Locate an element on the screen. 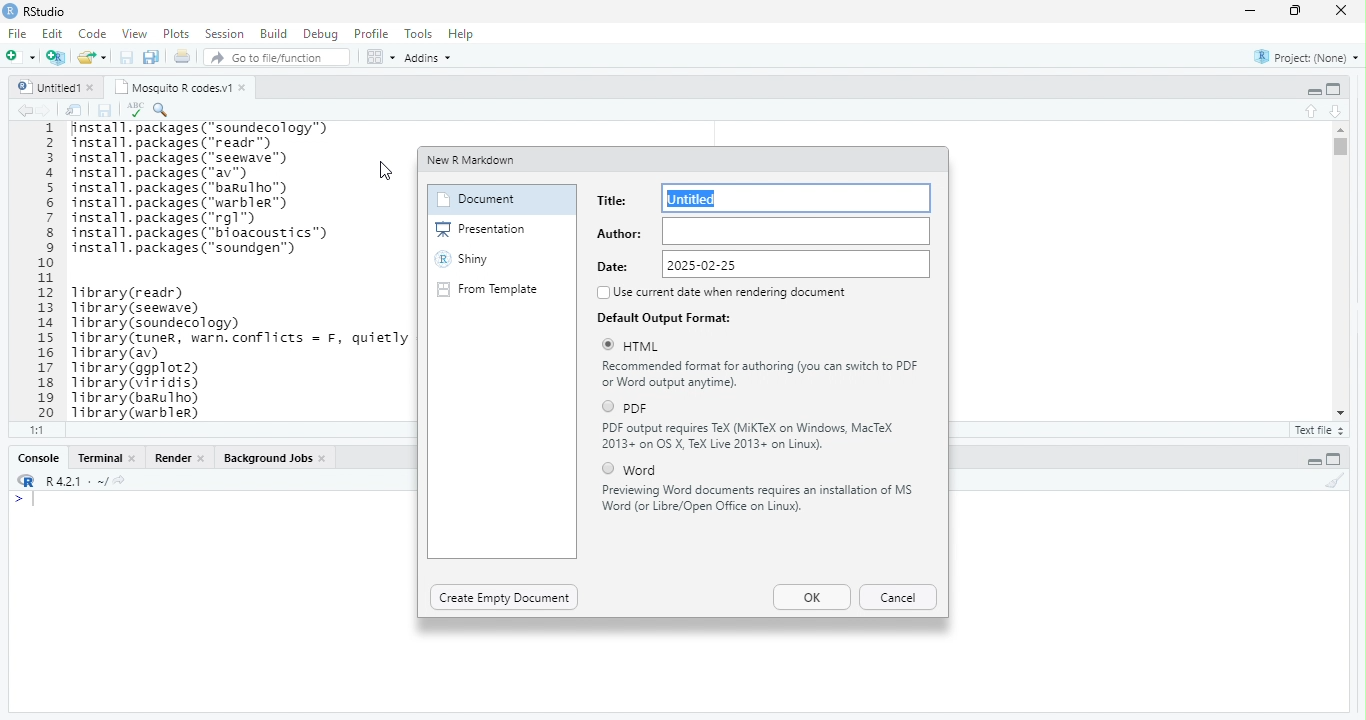 The image size is (1366, 720). Background Jobs is located at coordinates (269, 458).